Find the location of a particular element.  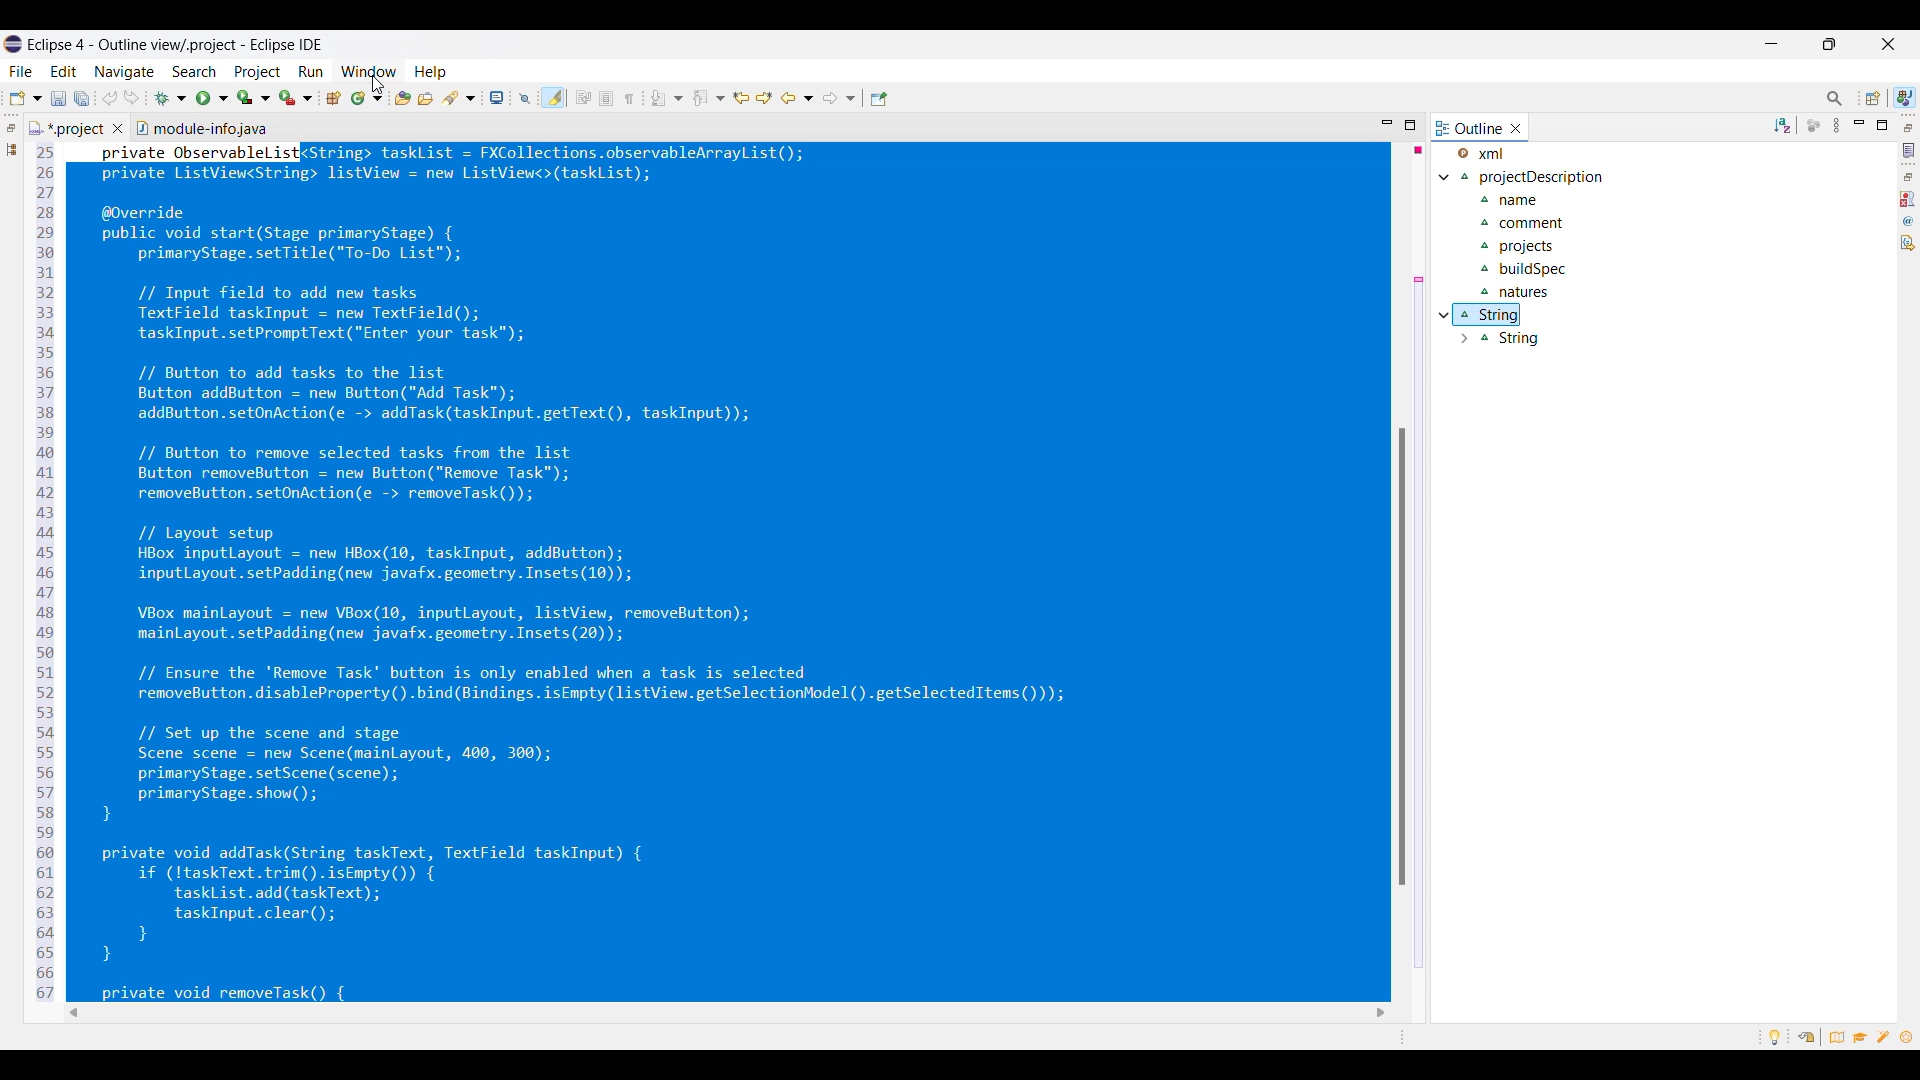

New options is located at coordinates (26, 97).